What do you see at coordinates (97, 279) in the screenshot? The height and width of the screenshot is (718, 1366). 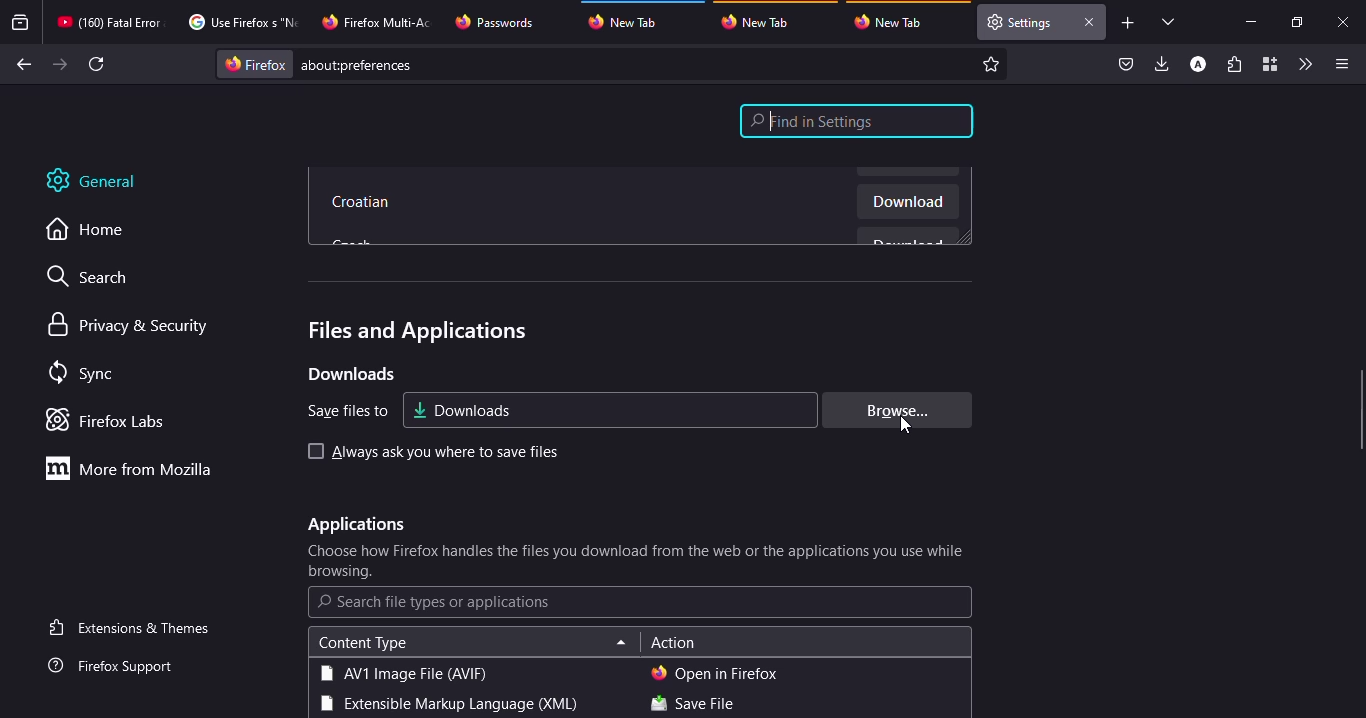 I see `search` at bounding box center [97, 279].